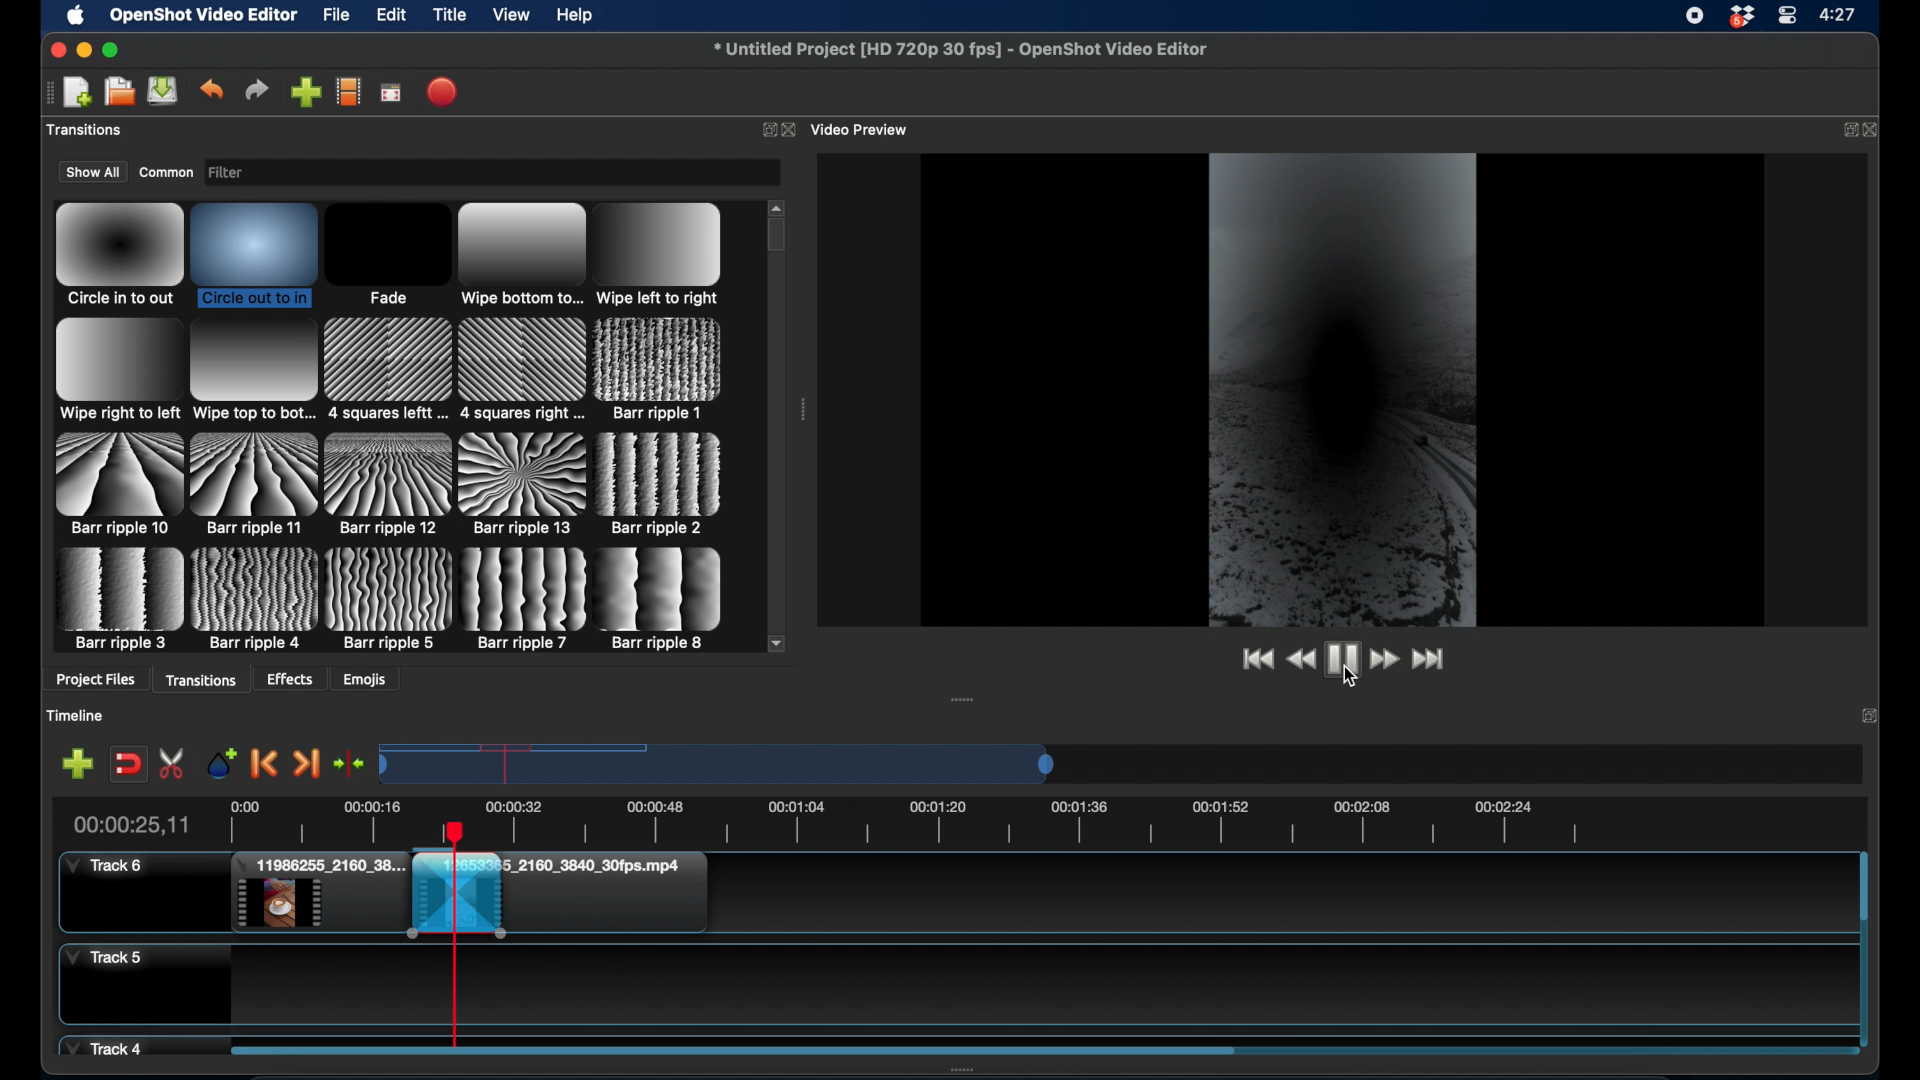 This screenshot has width=1920, height=1080. What do you see at coordinates (305, 92) in the screenshot?
I see `import files` at bounding box center [305, 92].